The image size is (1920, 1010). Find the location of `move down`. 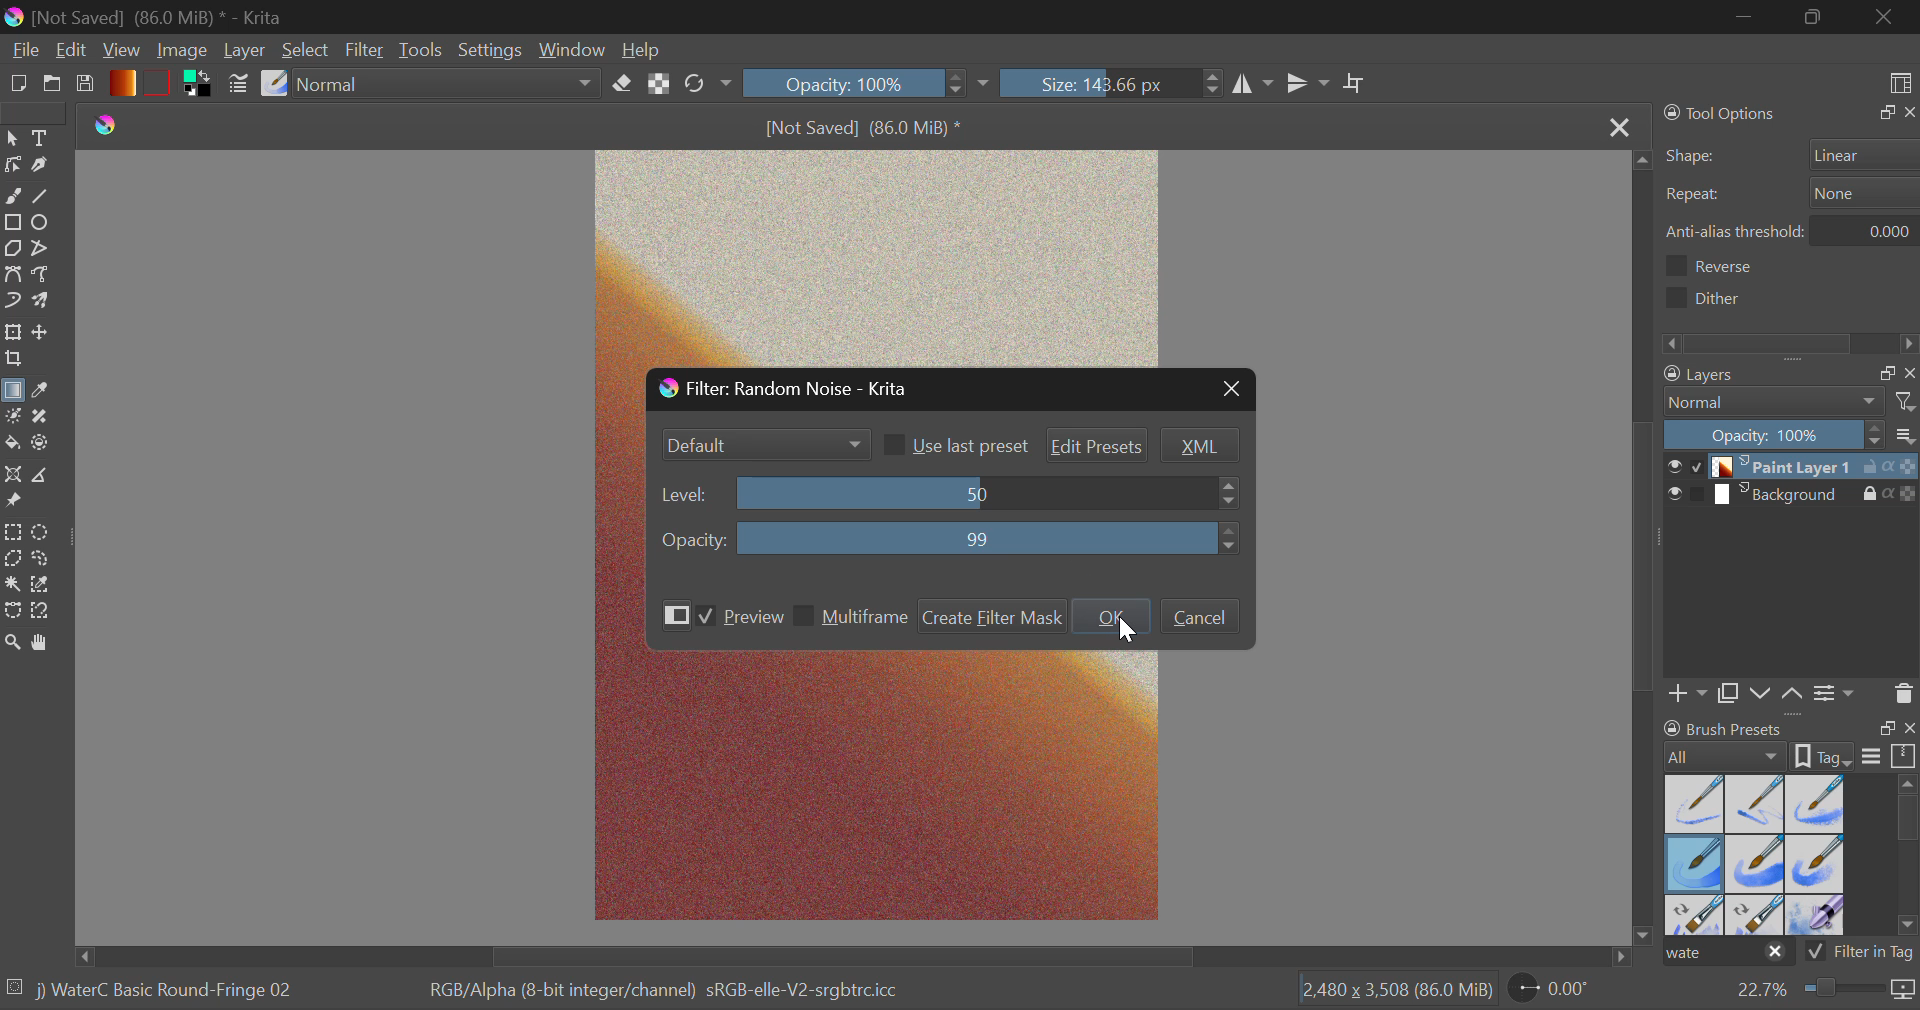

move down is located at coordinates (1761, 693).